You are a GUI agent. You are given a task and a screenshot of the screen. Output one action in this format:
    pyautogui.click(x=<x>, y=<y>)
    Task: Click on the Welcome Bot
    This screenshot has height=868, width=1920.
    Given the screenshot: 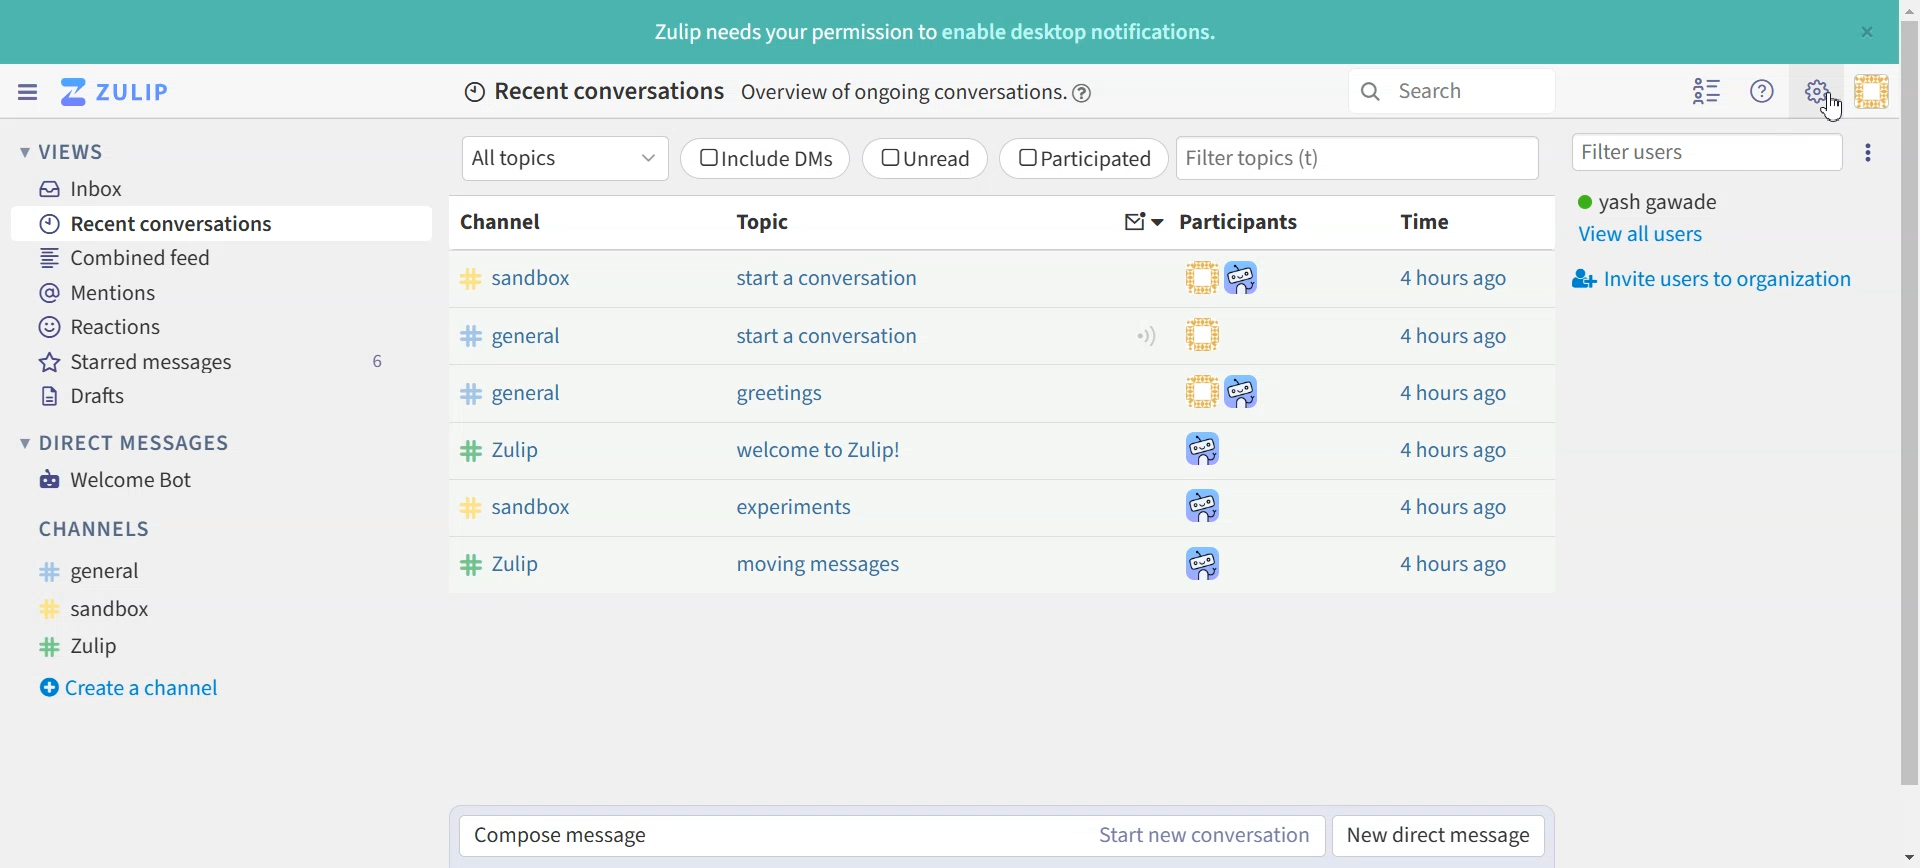 What is the action you would take?
    pyautogui.click(x=116, y=477)
    